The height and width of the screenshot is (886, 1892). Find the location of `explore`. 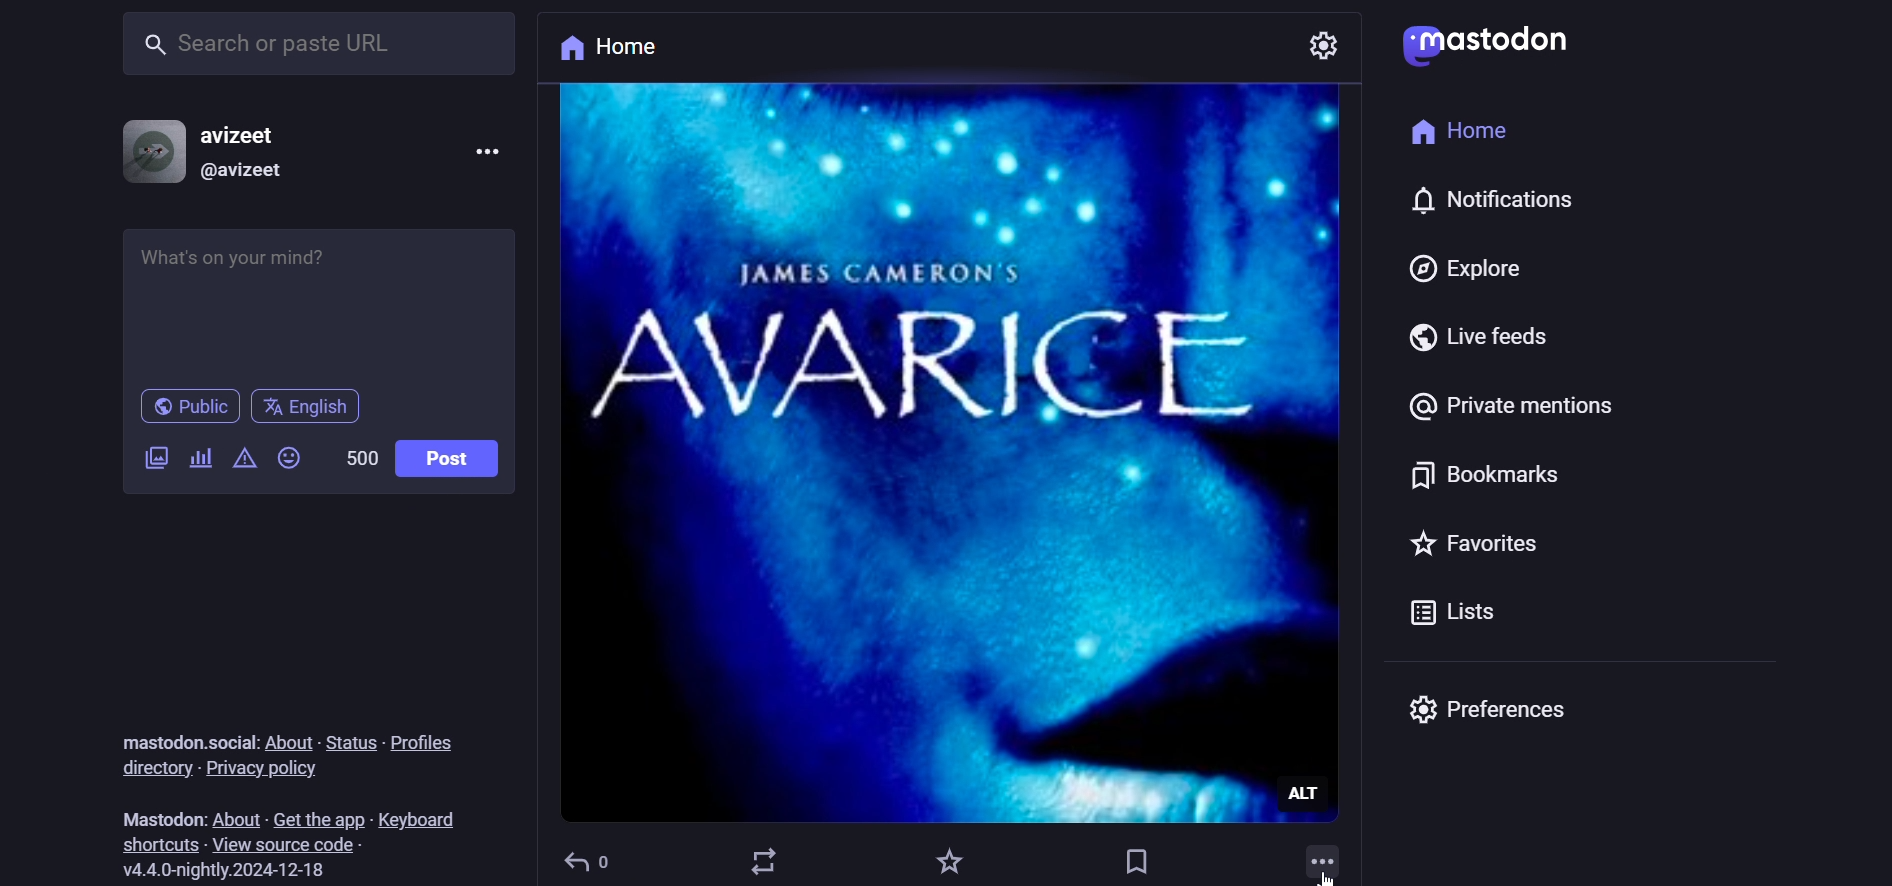

explore is located at coordinates (1463, 270).